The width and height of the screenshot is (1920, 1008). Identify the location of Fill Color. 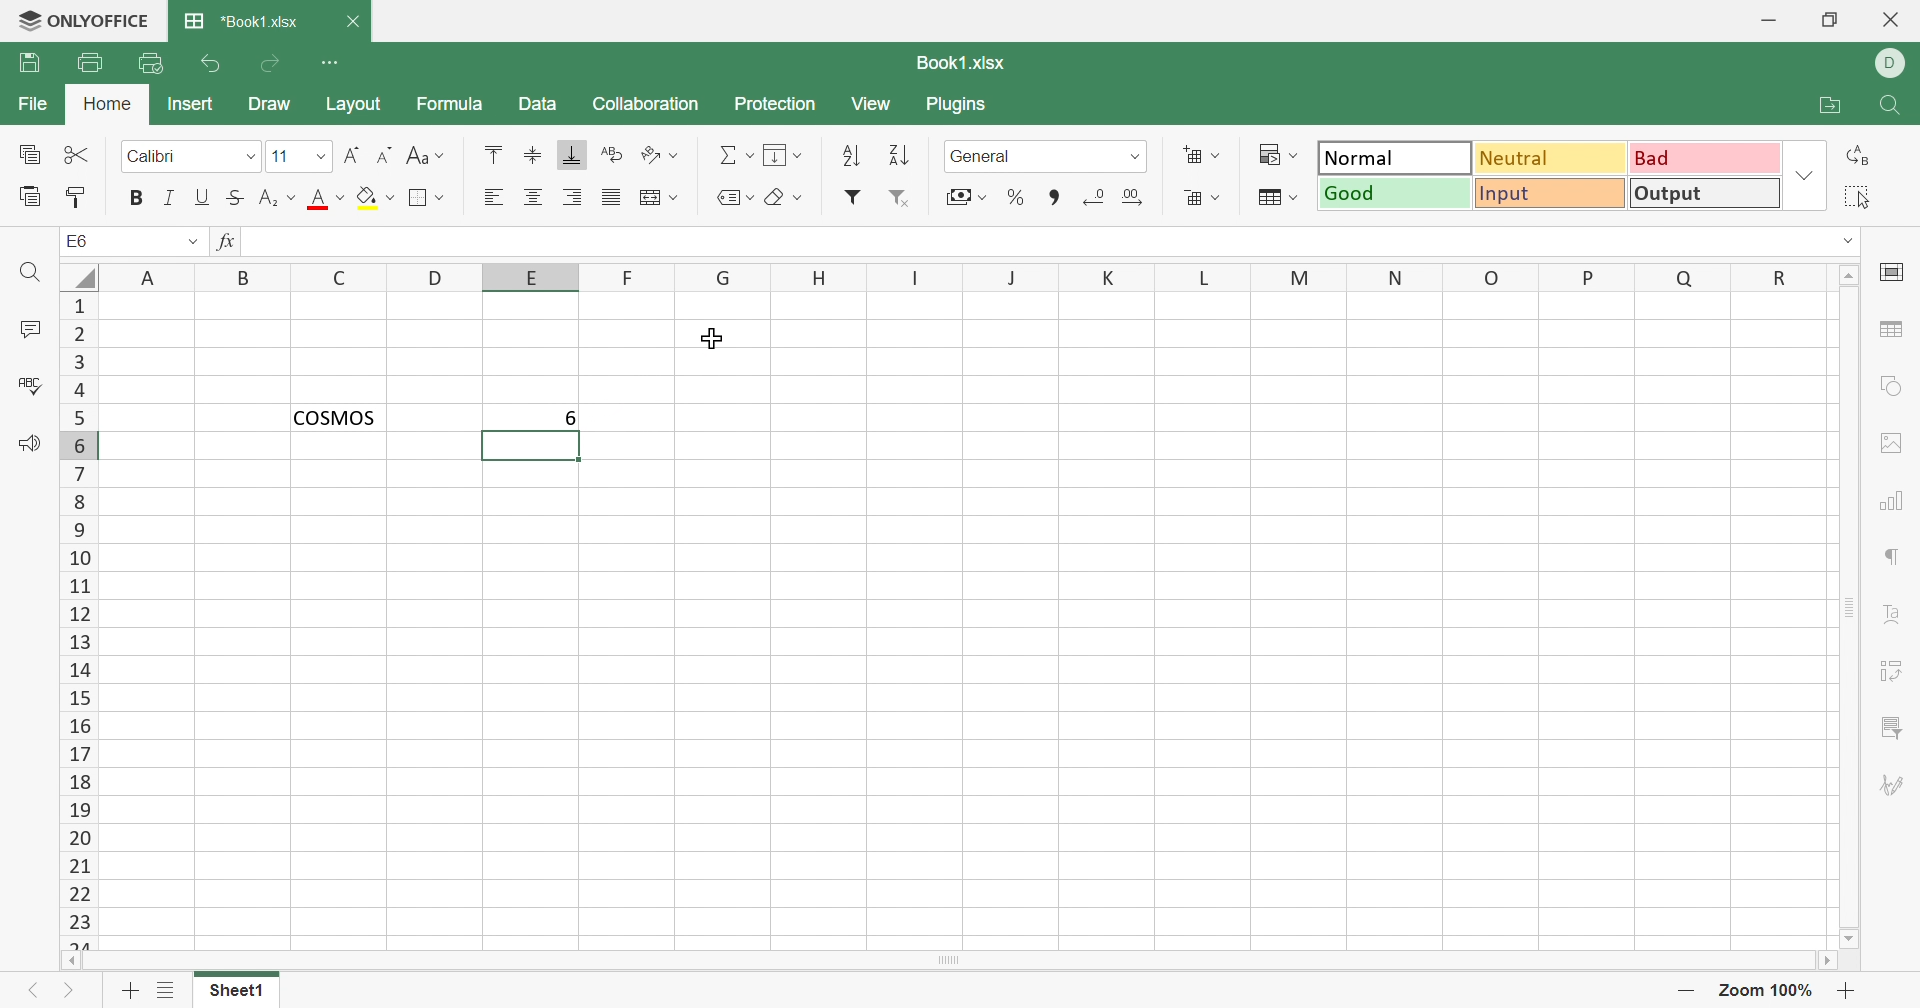
(374, 199).